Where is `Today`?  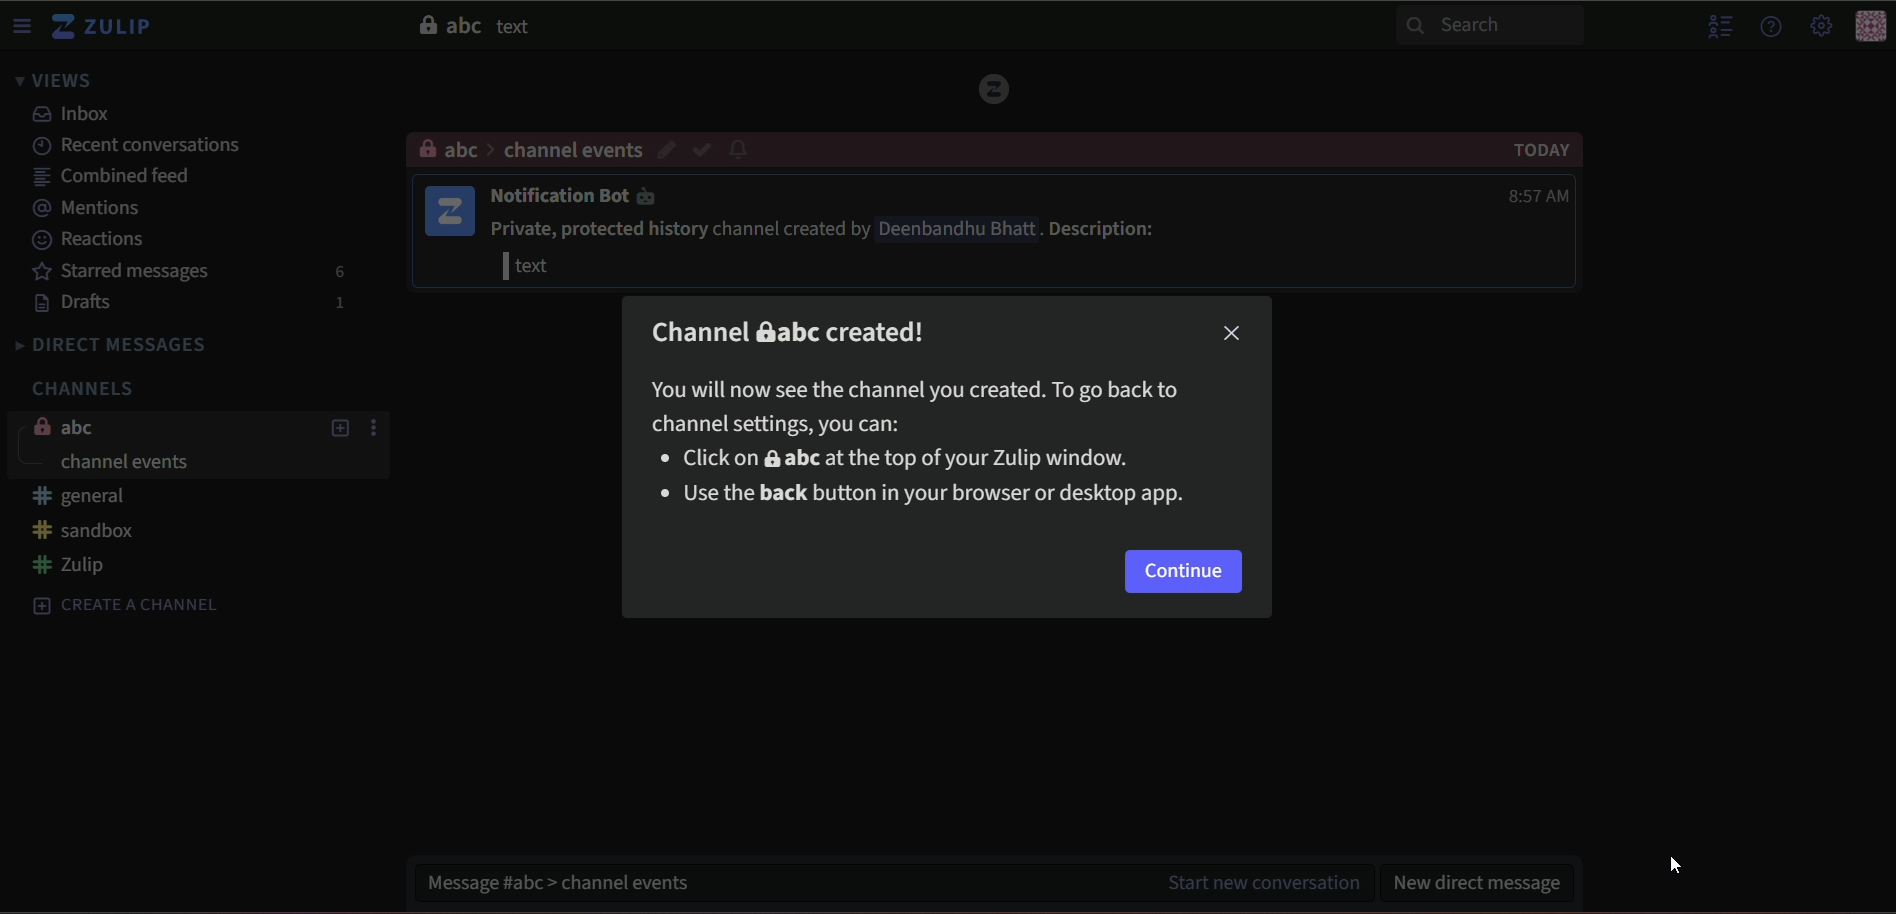
Today is located at coordinates (1493, 150).